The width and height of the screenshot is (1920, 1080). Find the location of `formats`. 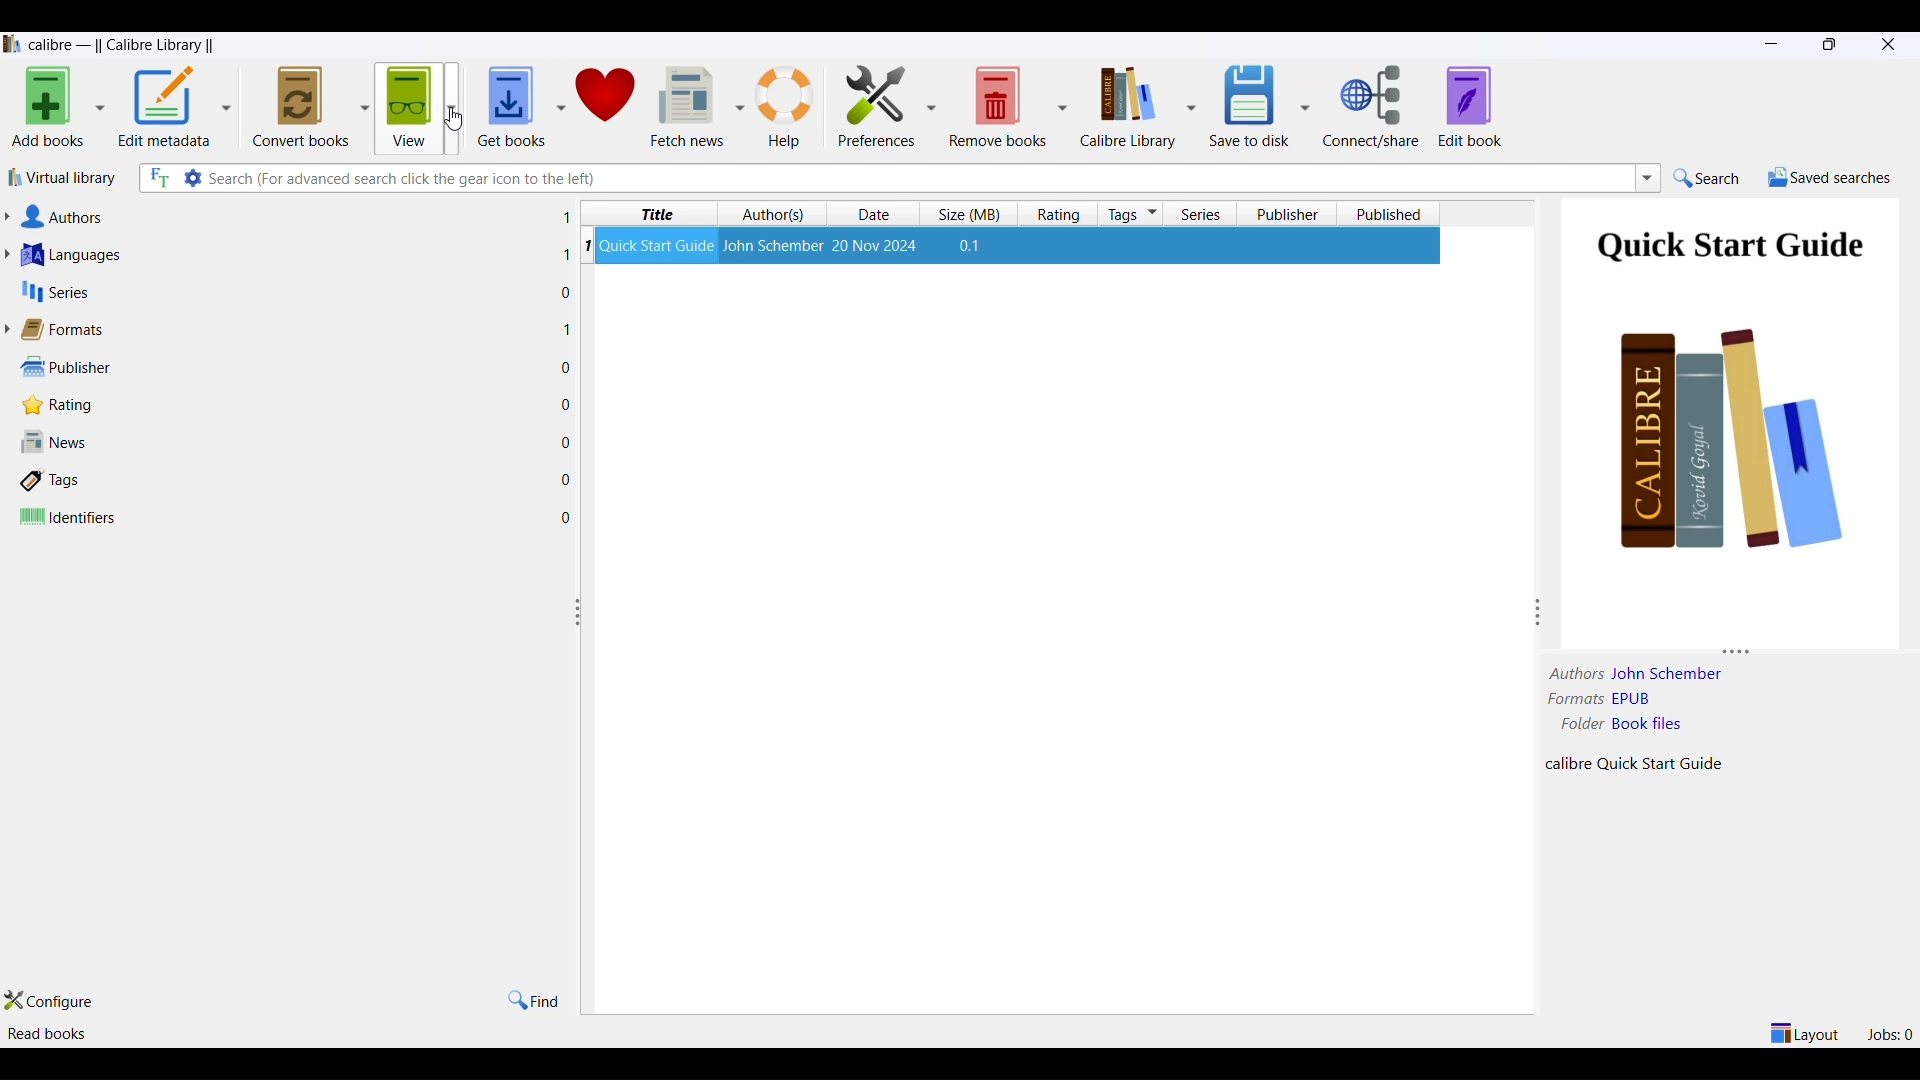

formats is located at coordinates (287, 329).